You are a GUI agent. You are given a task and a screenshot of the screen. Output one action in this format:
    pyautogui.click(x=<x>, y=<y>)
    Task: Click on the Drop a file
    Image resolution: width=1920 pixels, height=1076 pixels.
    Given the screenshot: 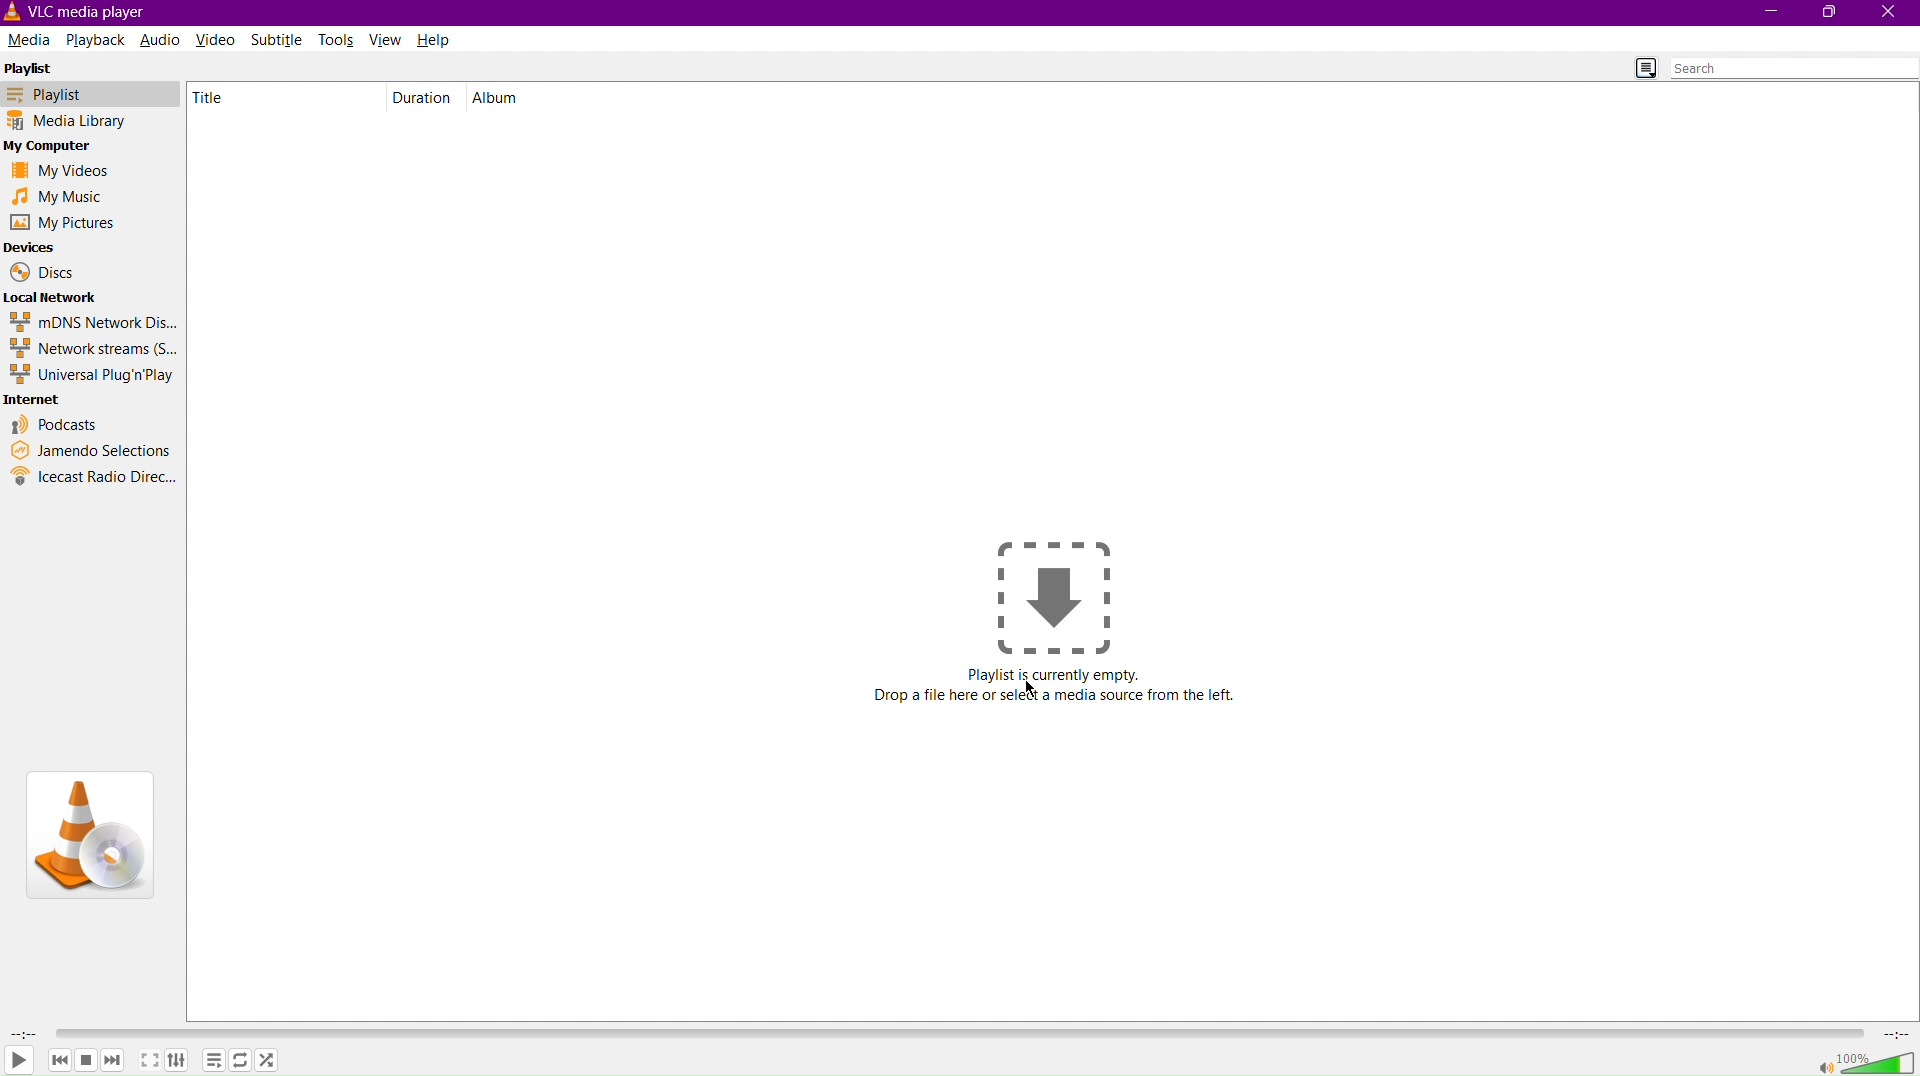 What is the action you would take?
    pyautogui.click(x=1053, y=596)
    